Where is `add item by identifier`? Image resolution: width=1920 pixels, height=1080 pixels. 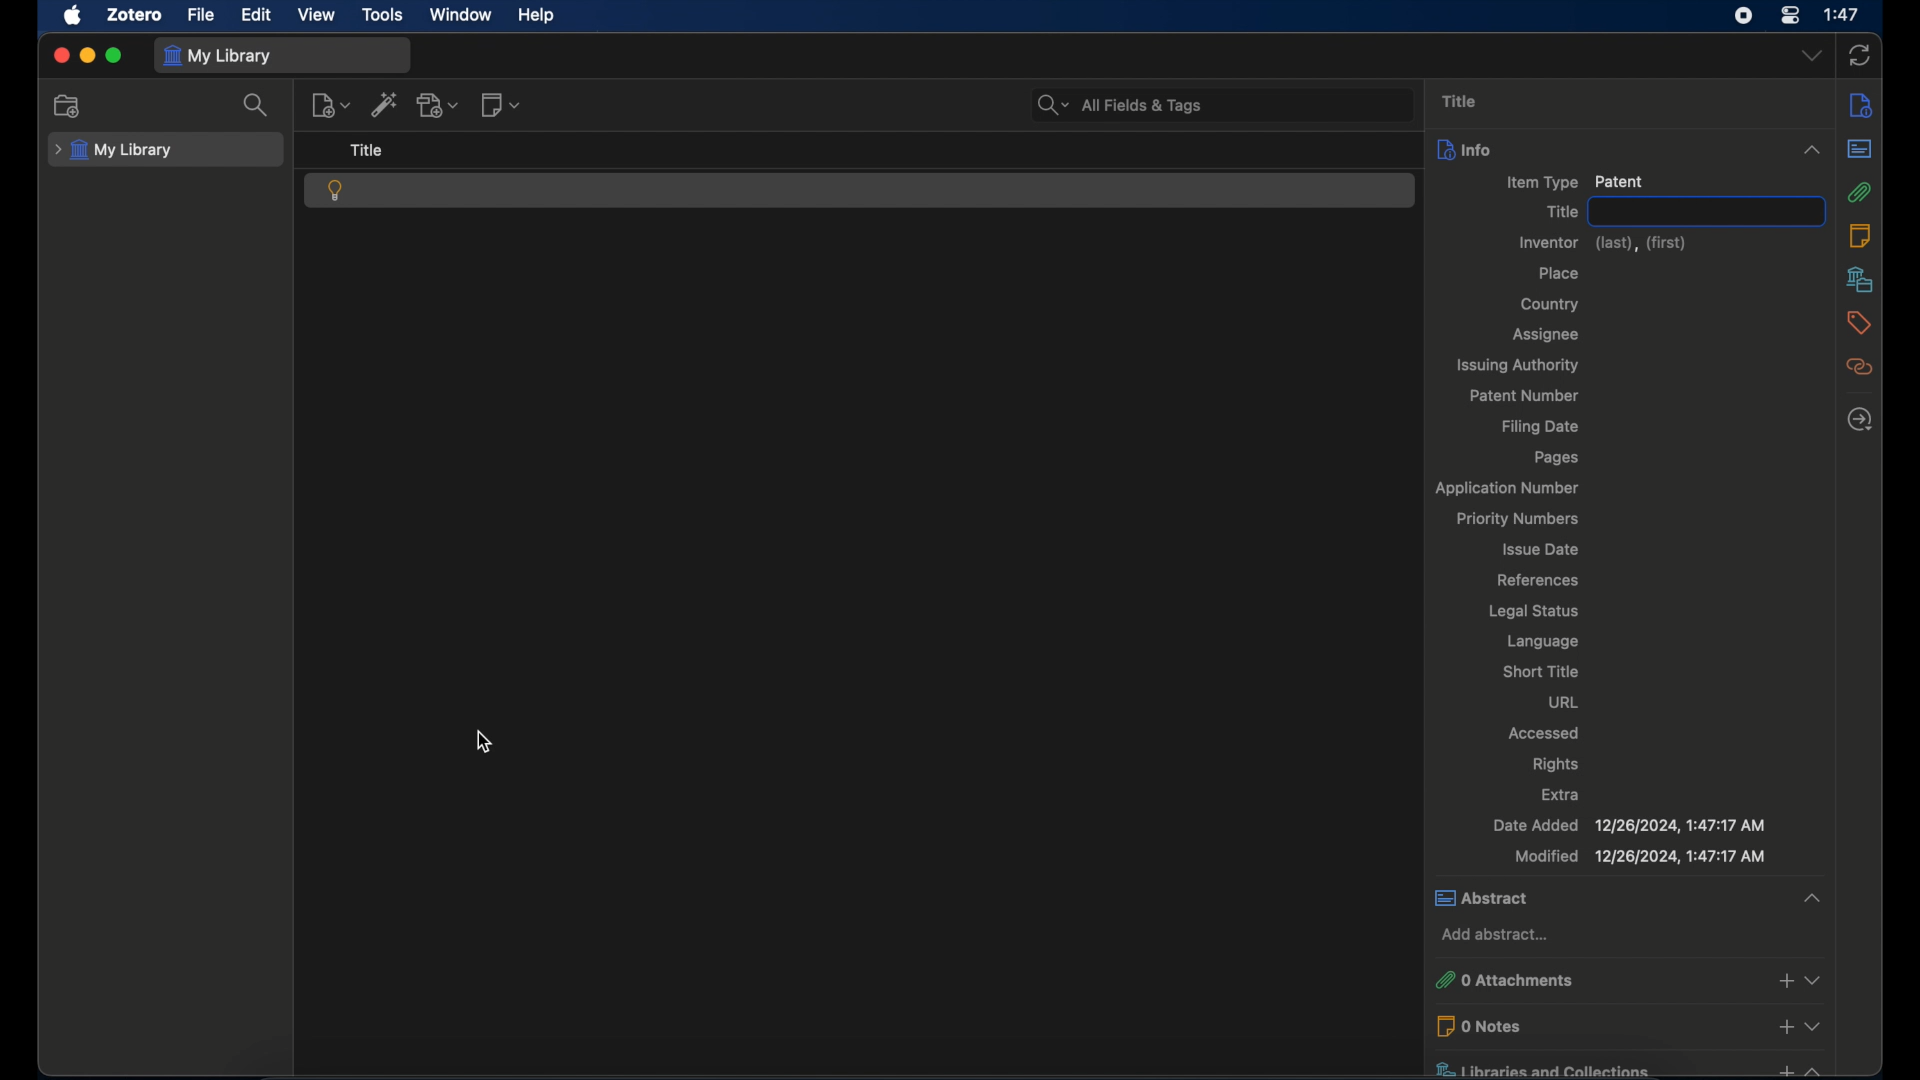 add item by identifier is located at coordinates (384, 105).